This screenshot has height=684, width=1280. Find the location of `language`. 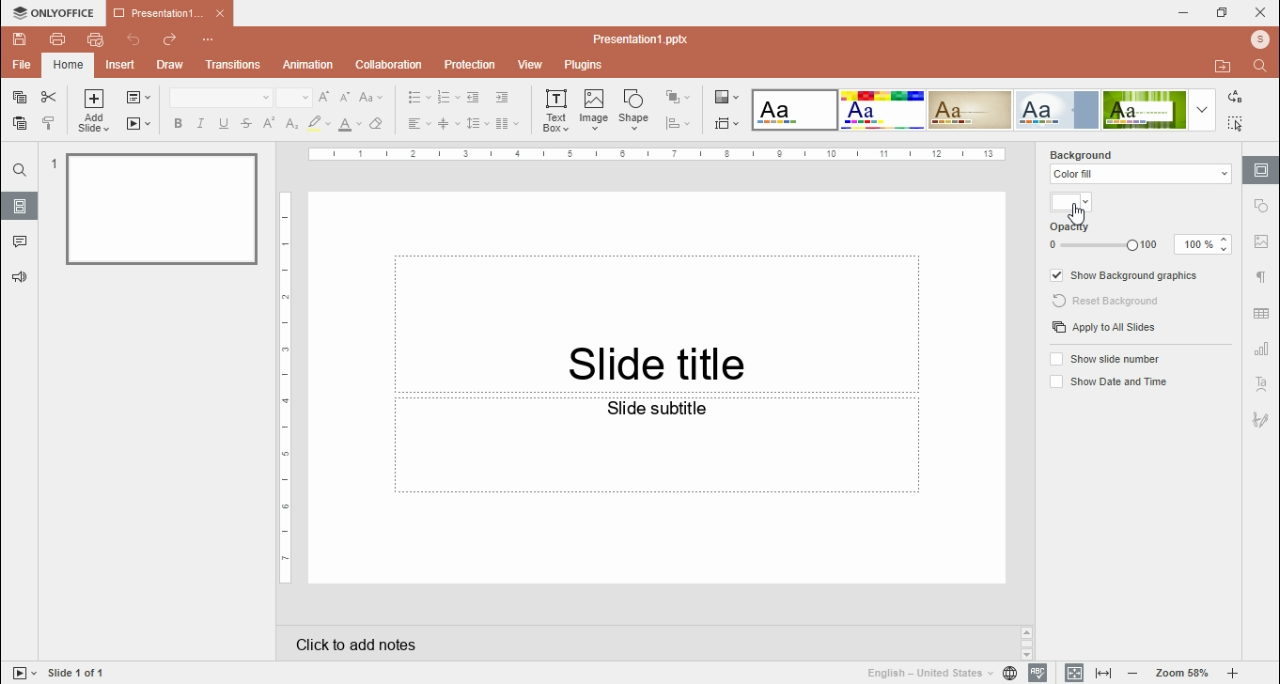

language is located at coordinates (927, 673).